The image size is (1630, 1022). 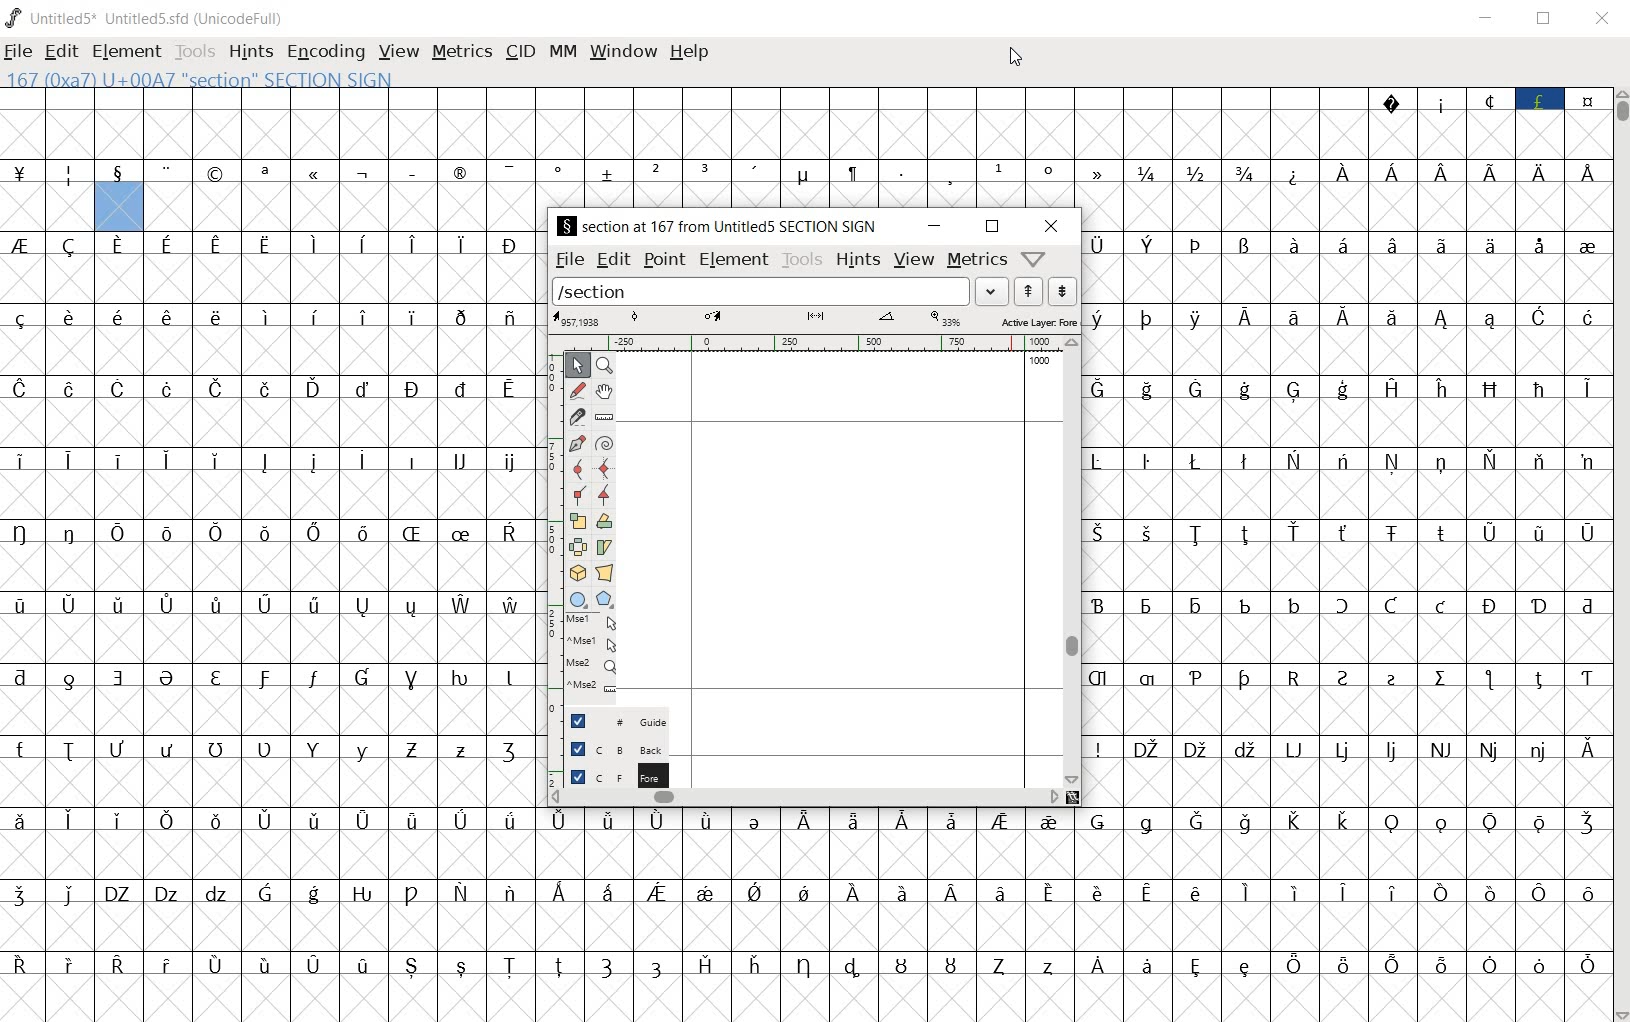 I want to click on empty cells, so click(x=347, y=207).